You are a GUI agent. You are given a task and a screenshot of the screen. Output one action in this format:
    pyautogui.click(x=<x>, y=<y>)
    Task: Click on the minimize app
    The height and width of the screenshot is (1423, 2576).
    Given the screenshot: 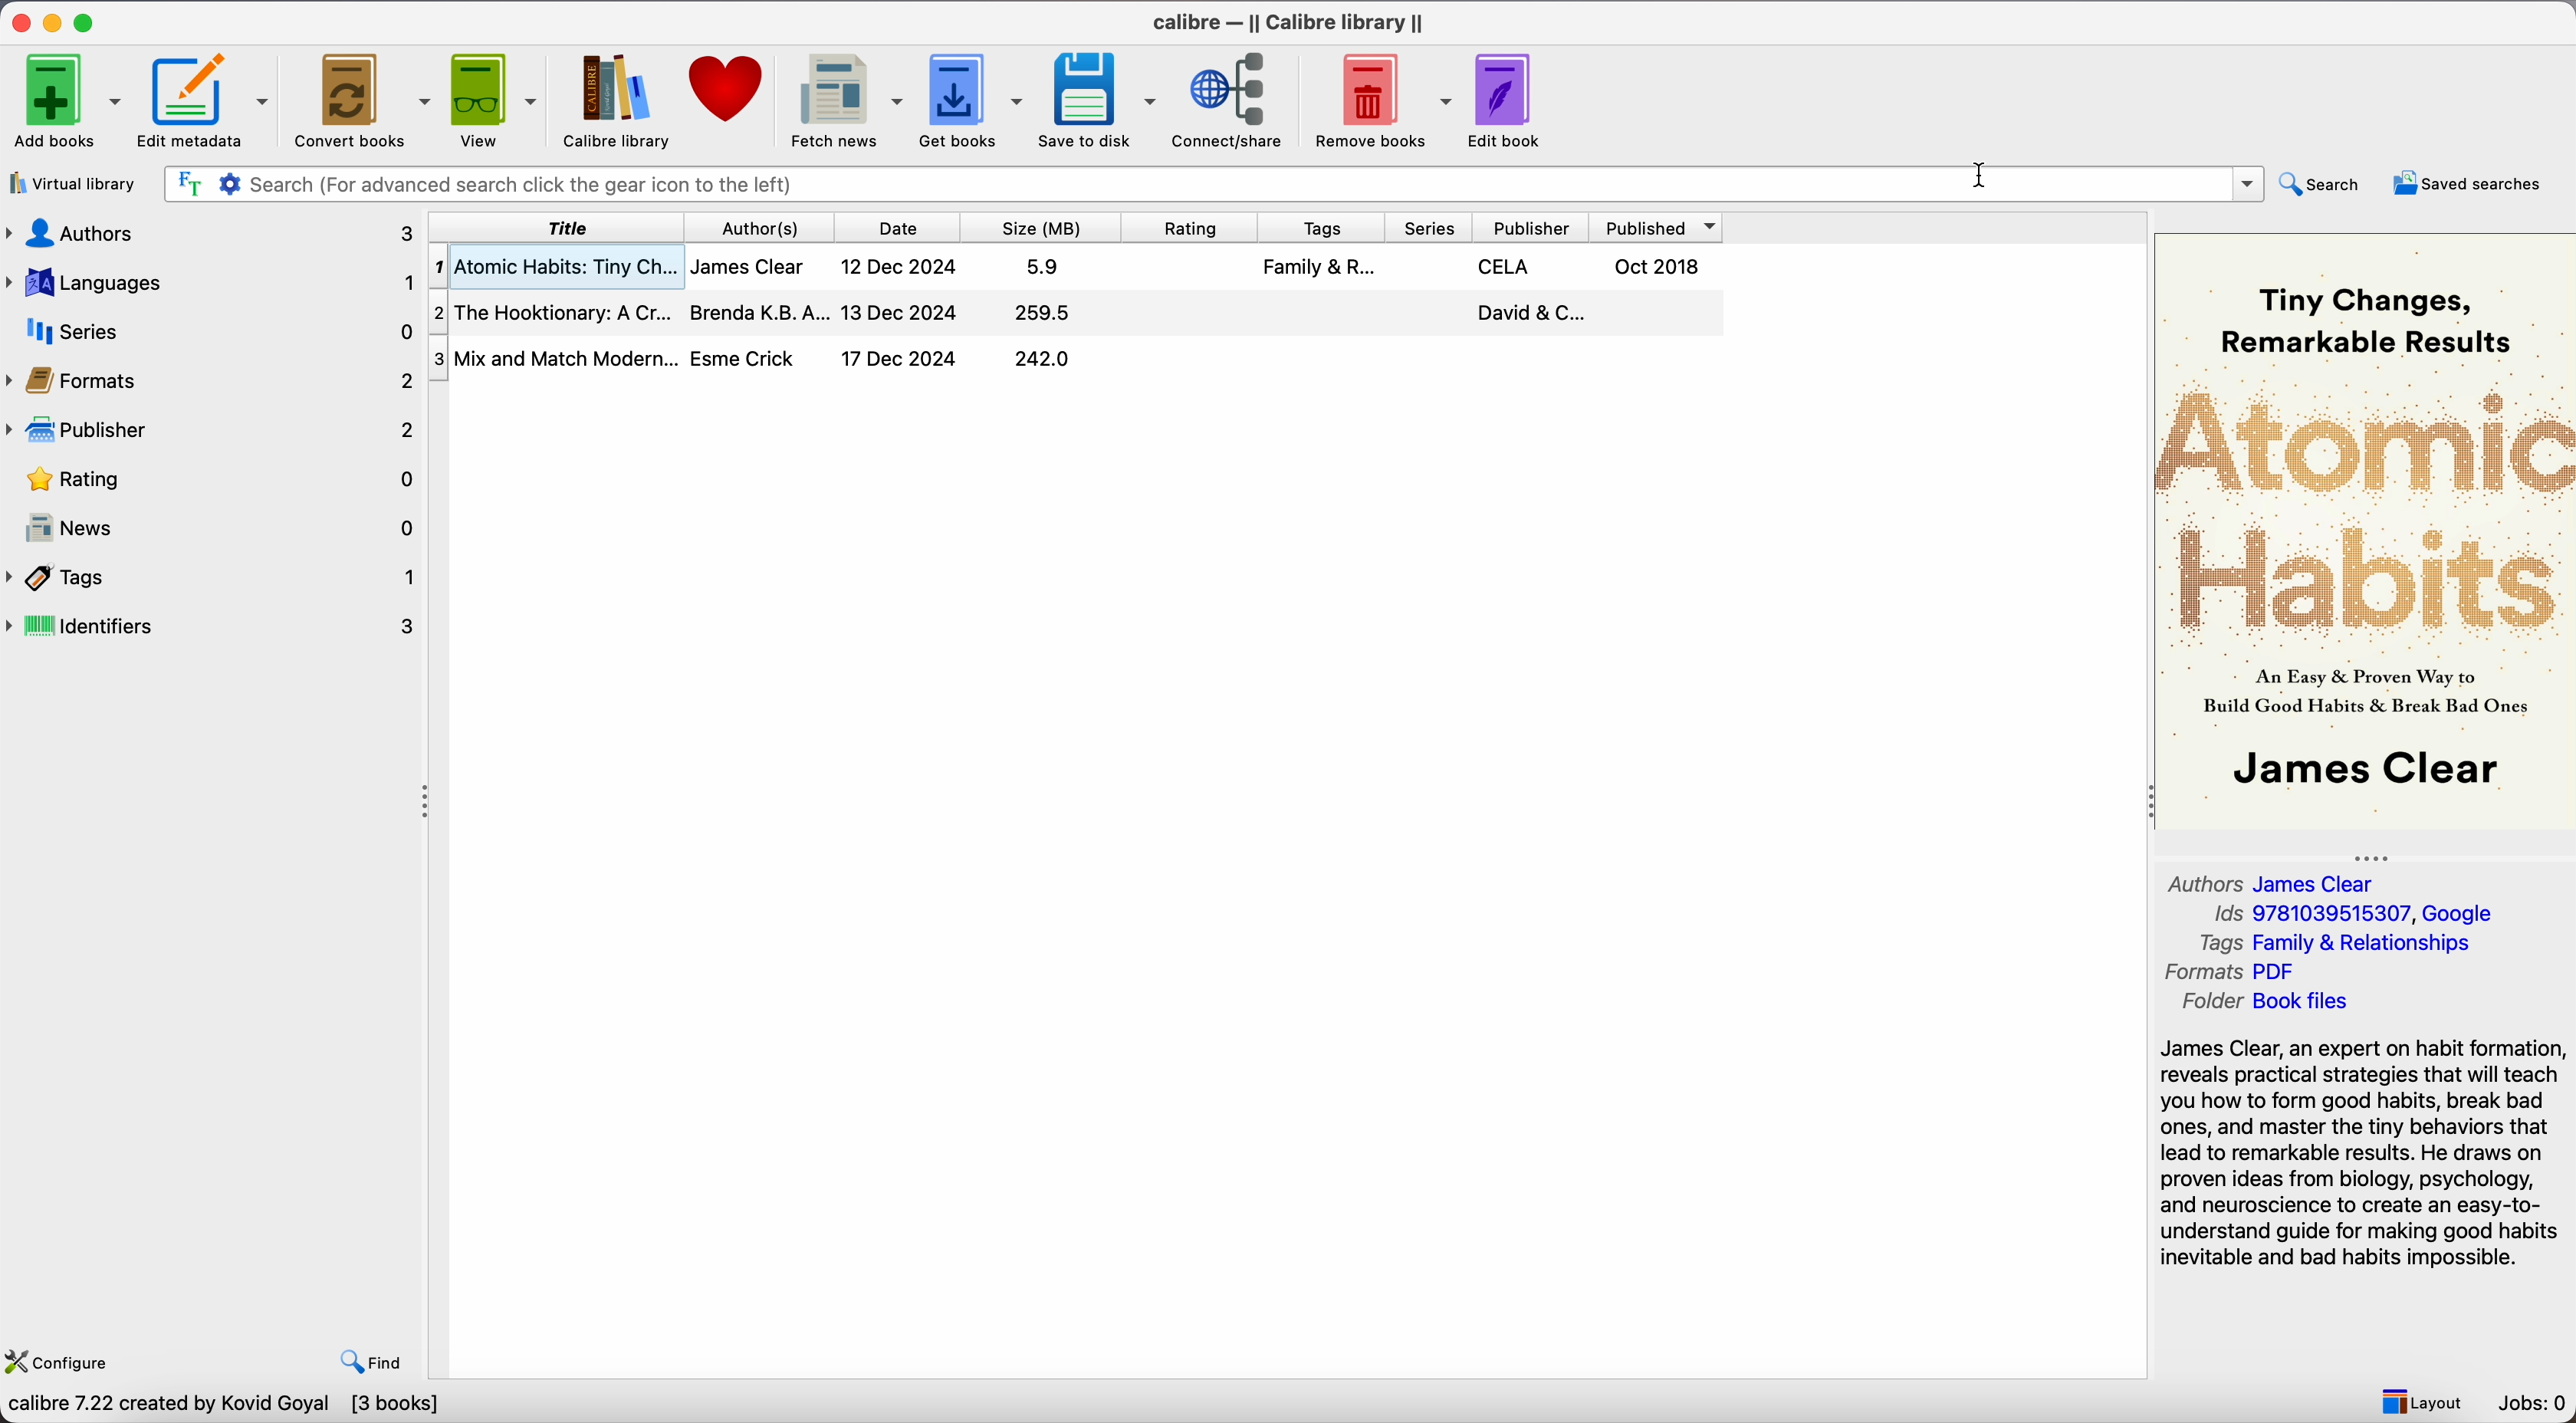 What is the action you would take?
    pyautogui.click(x=56, y=20)
    